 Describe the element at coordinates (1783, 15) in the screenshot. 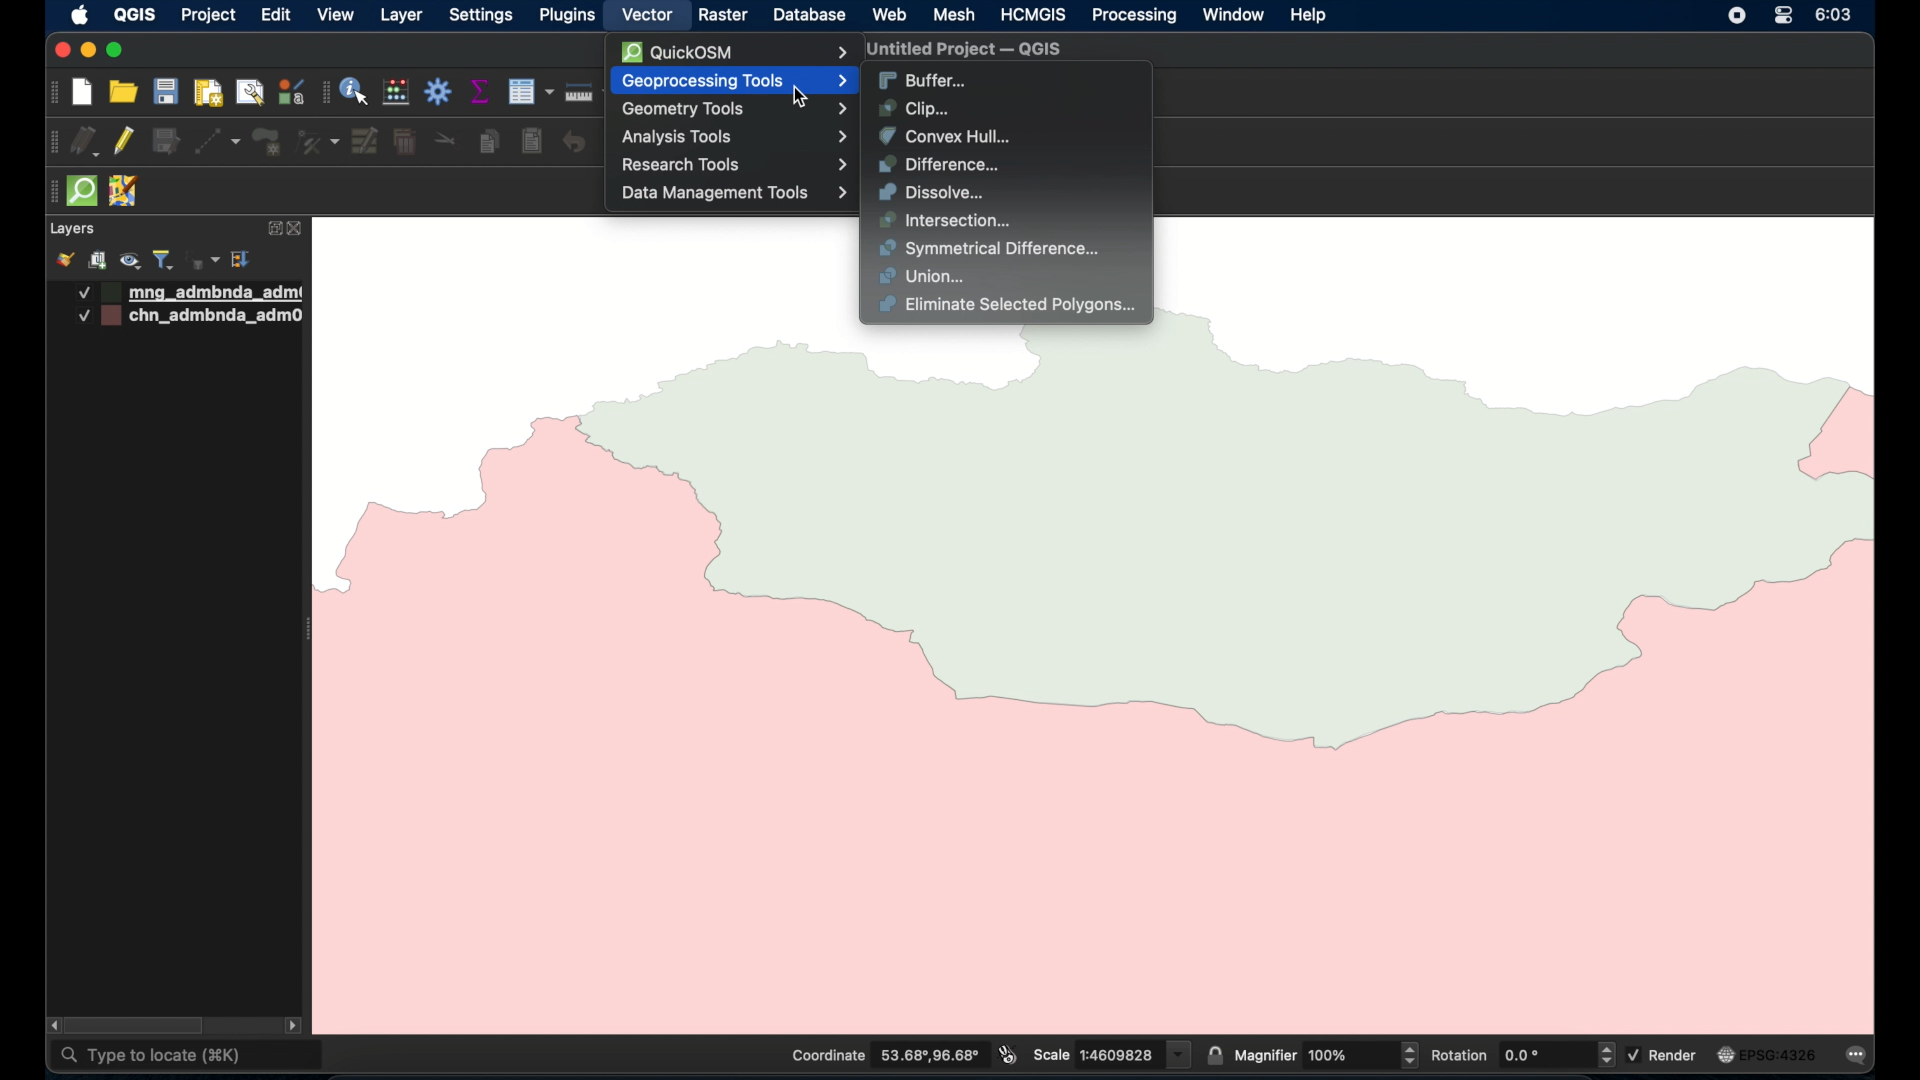

I see `control center` at that location.